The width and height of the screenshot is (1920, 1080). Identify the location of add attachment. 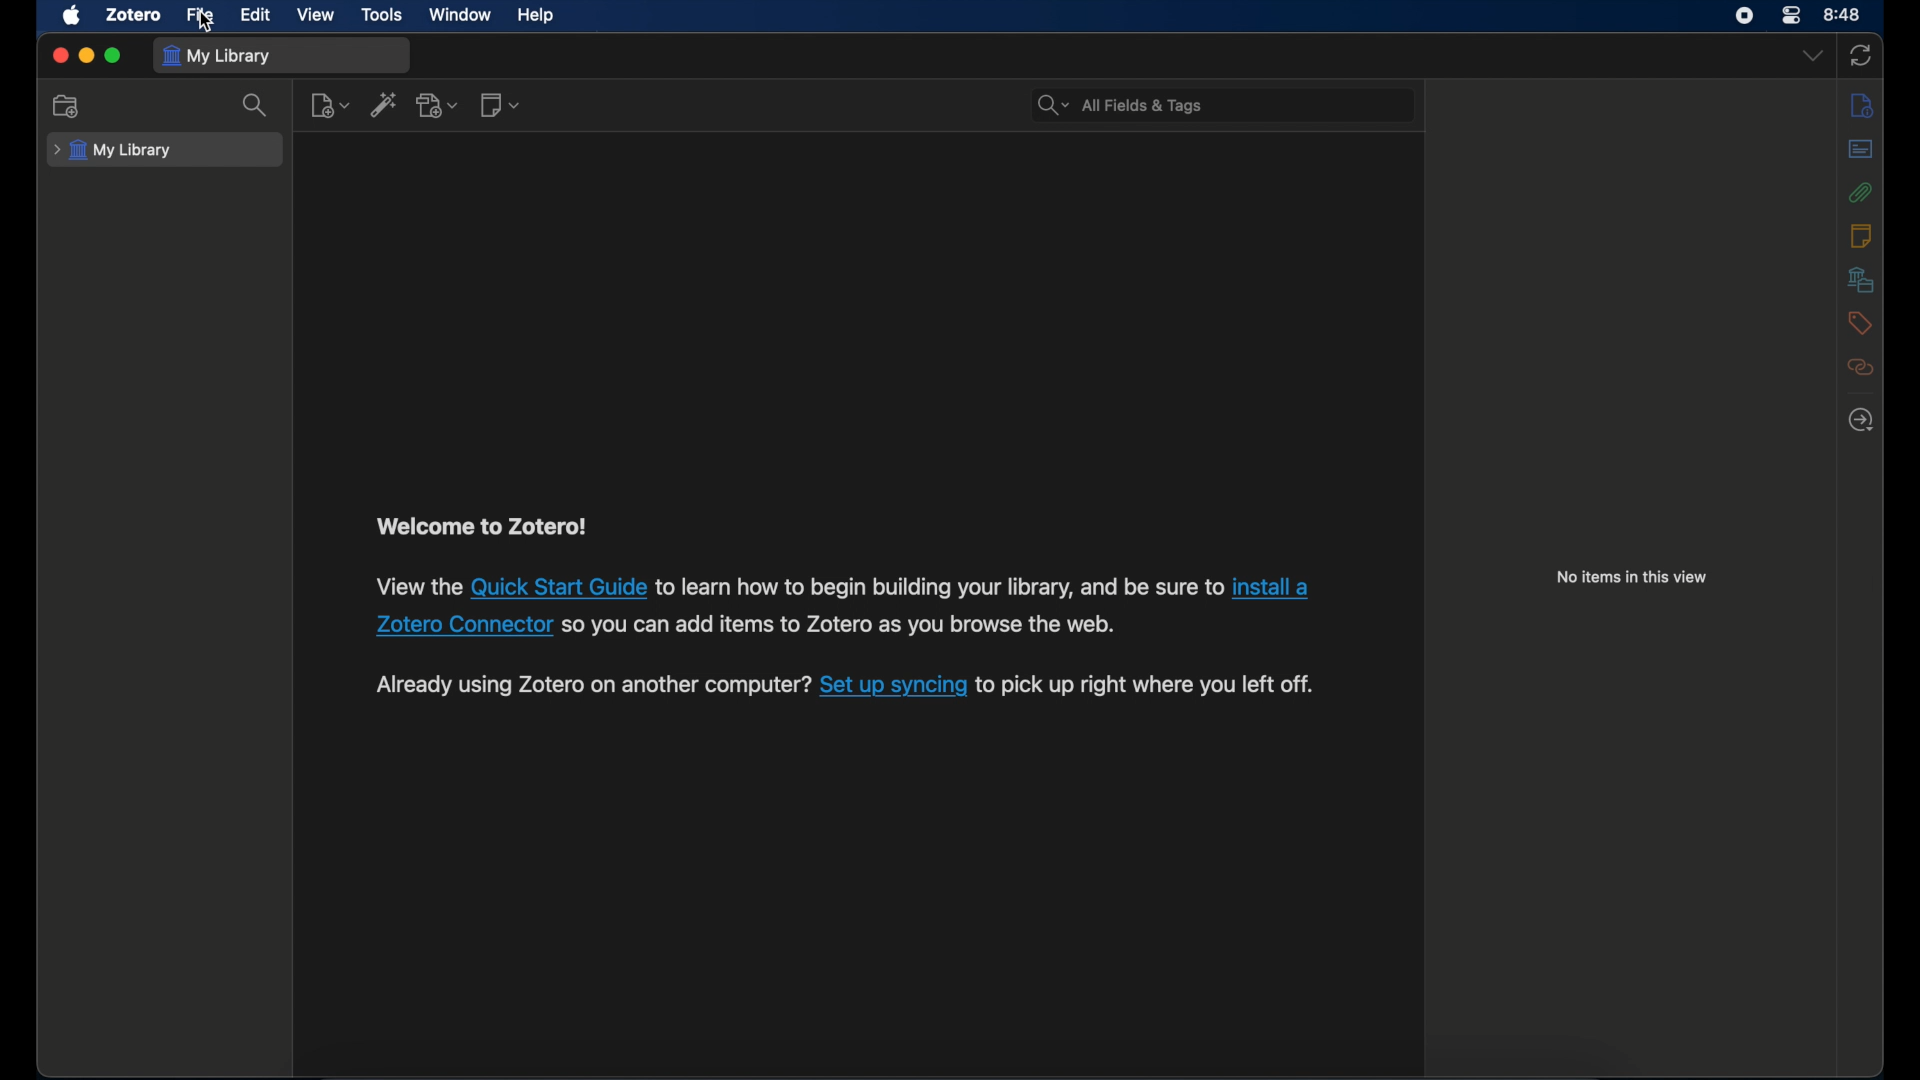
(438, 104).